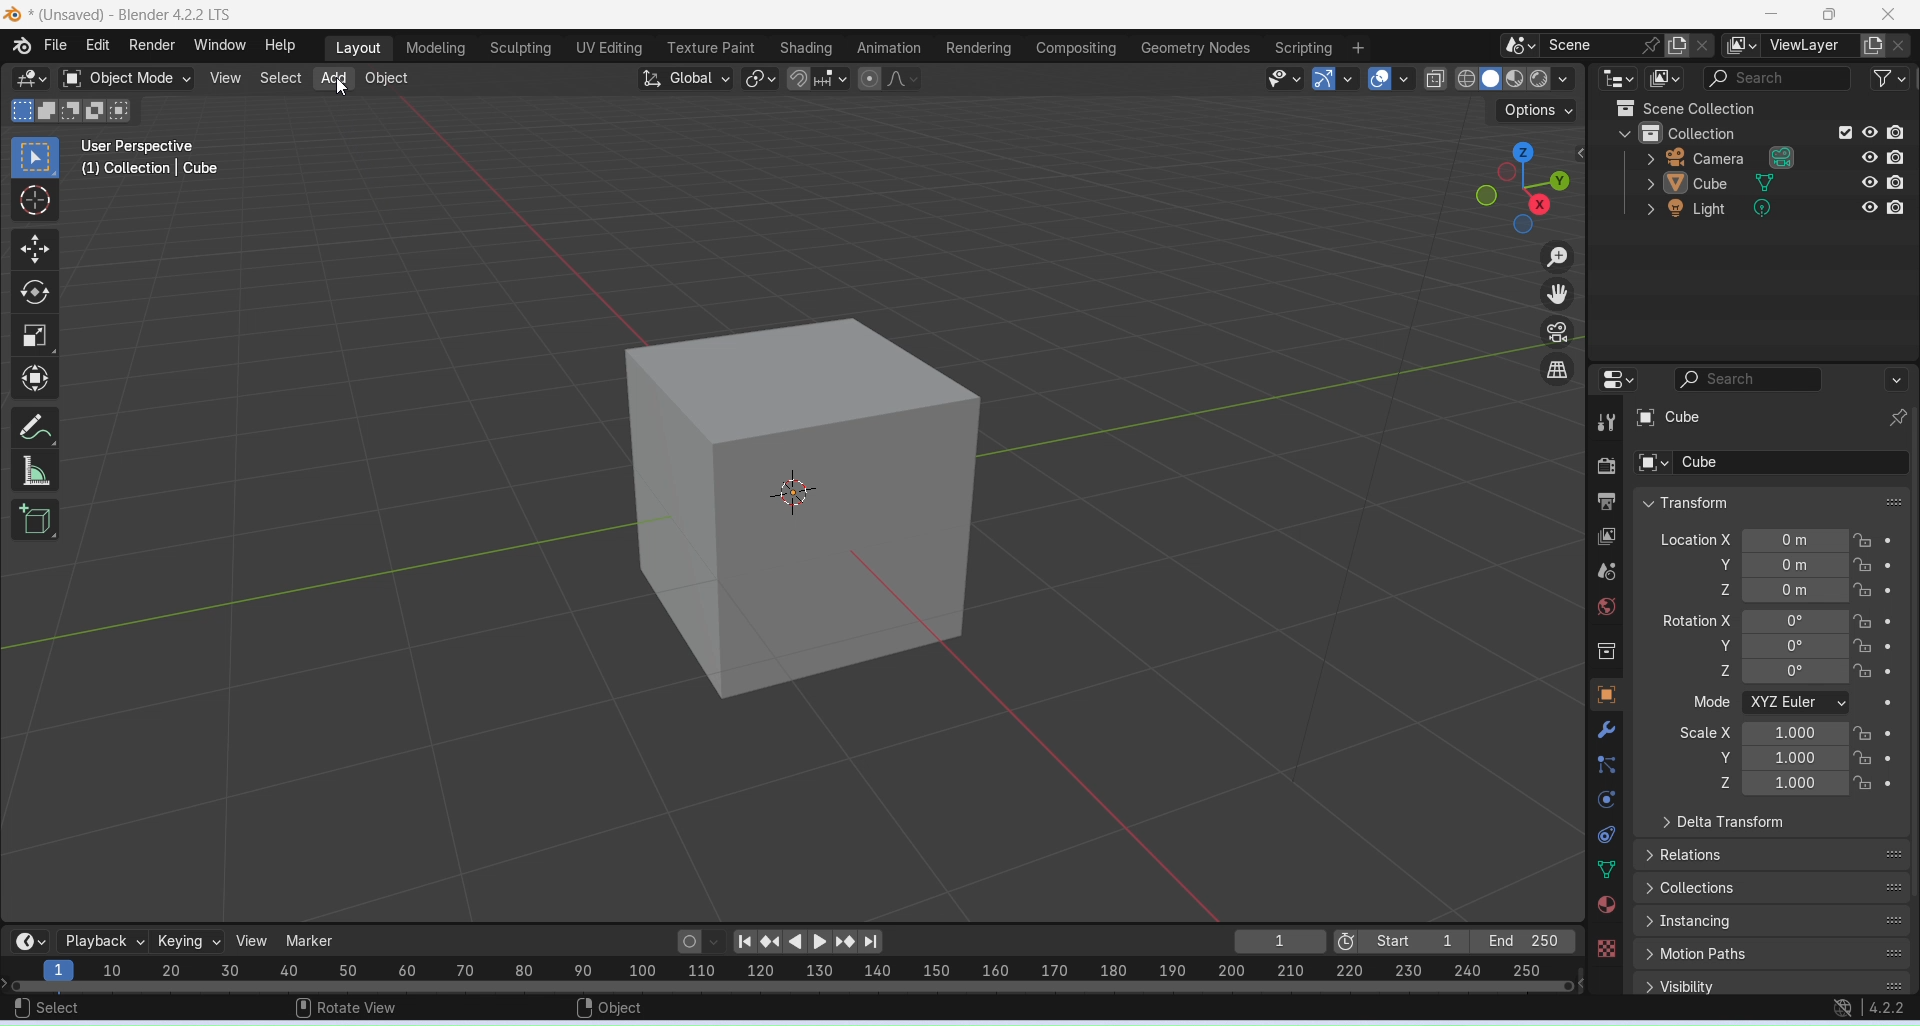  I want to click on * (Unsaved) - Blender 4.2.2 LTS, so click(135, 15).